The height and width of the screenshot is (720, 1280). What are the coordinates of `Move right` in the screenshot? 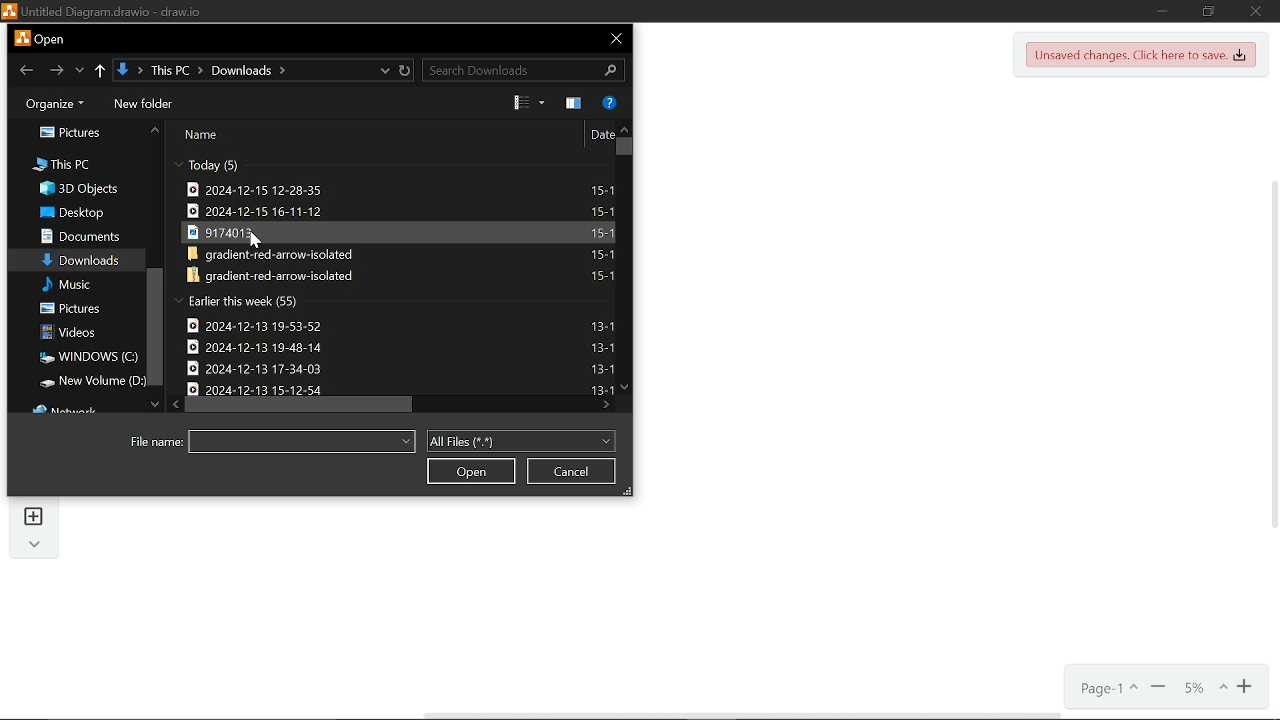 It's located at (606, 406).